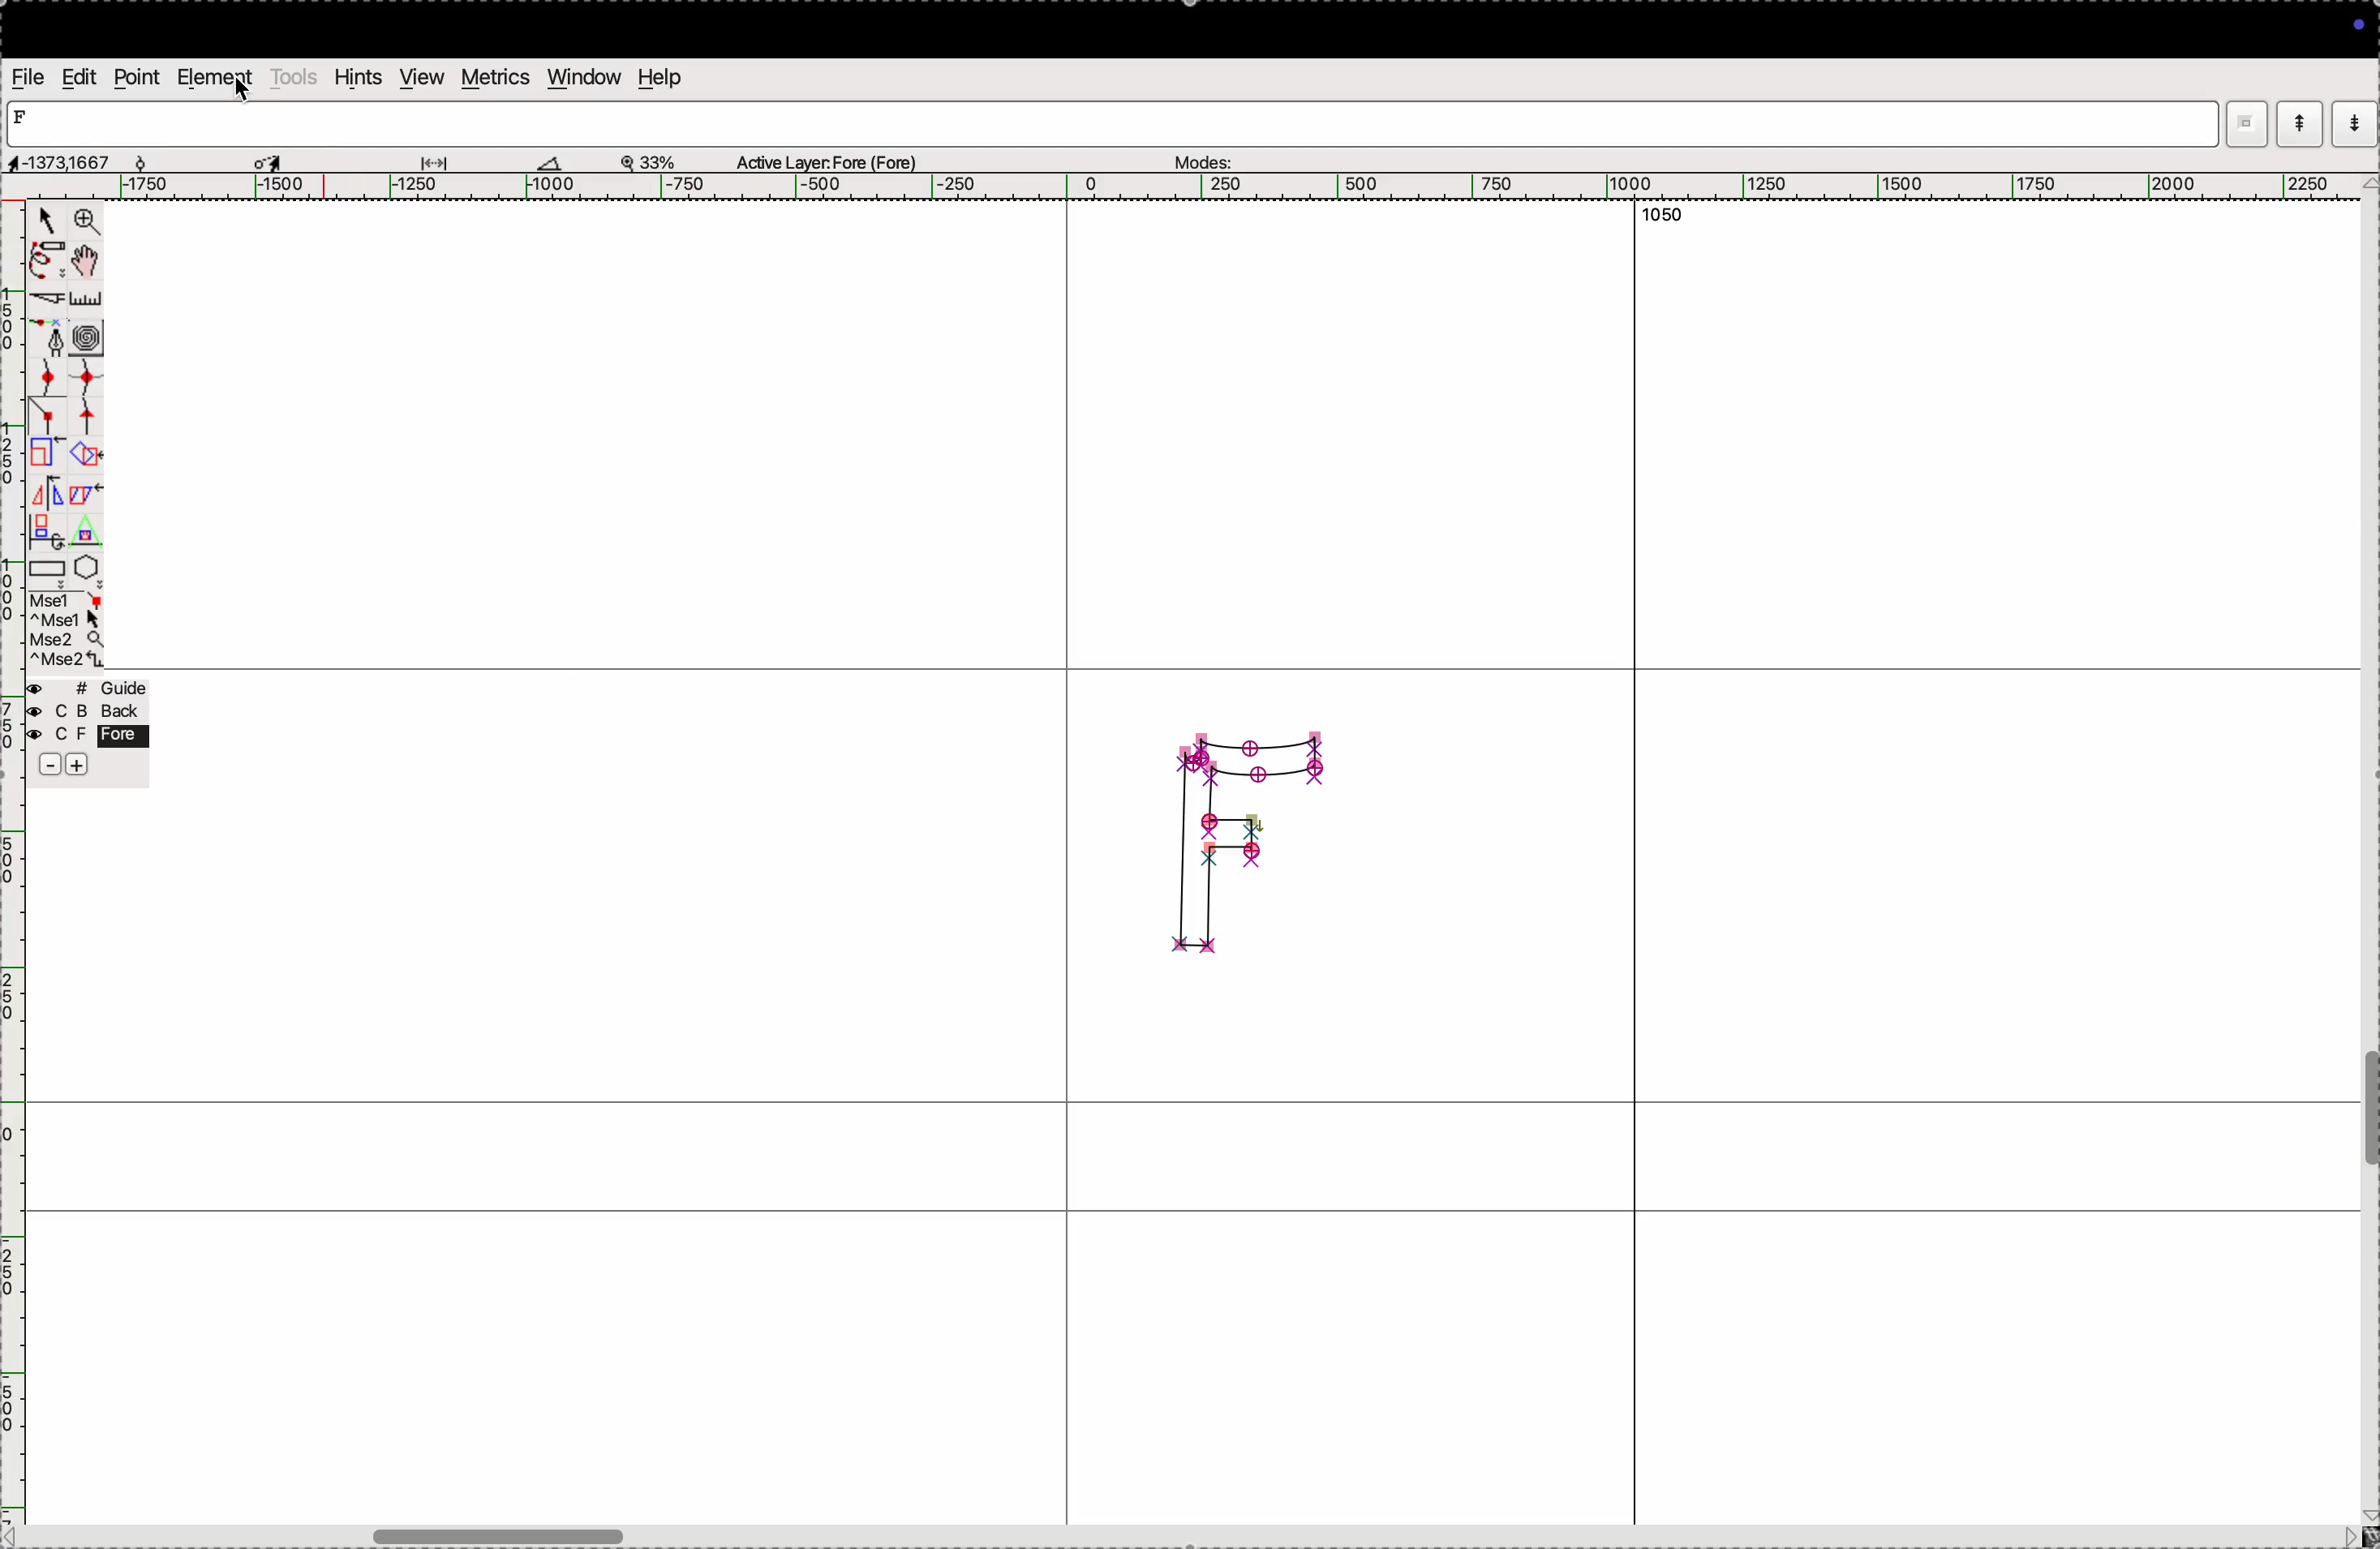  Describe the element at coordinates (294, 76) in the screenshot. I see `tools` at that location.